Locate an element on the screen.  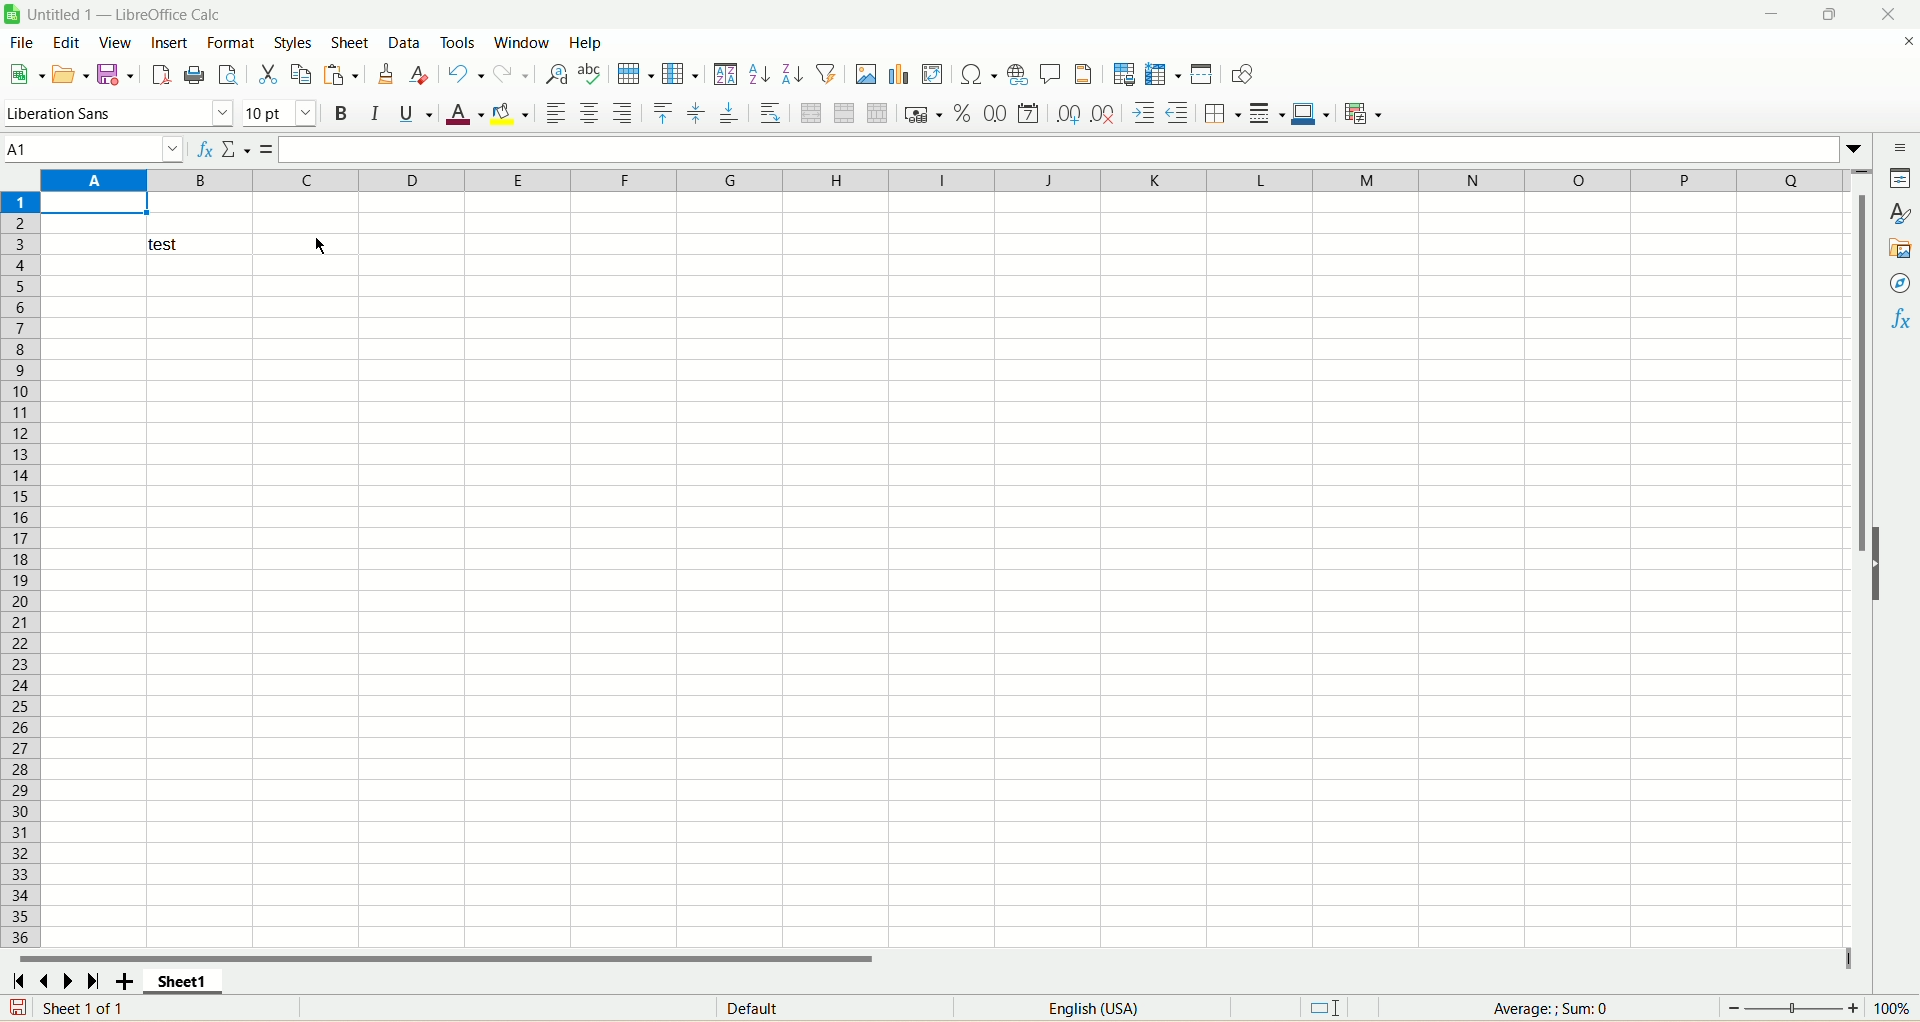
Default is located at coordinates (835, 1007).